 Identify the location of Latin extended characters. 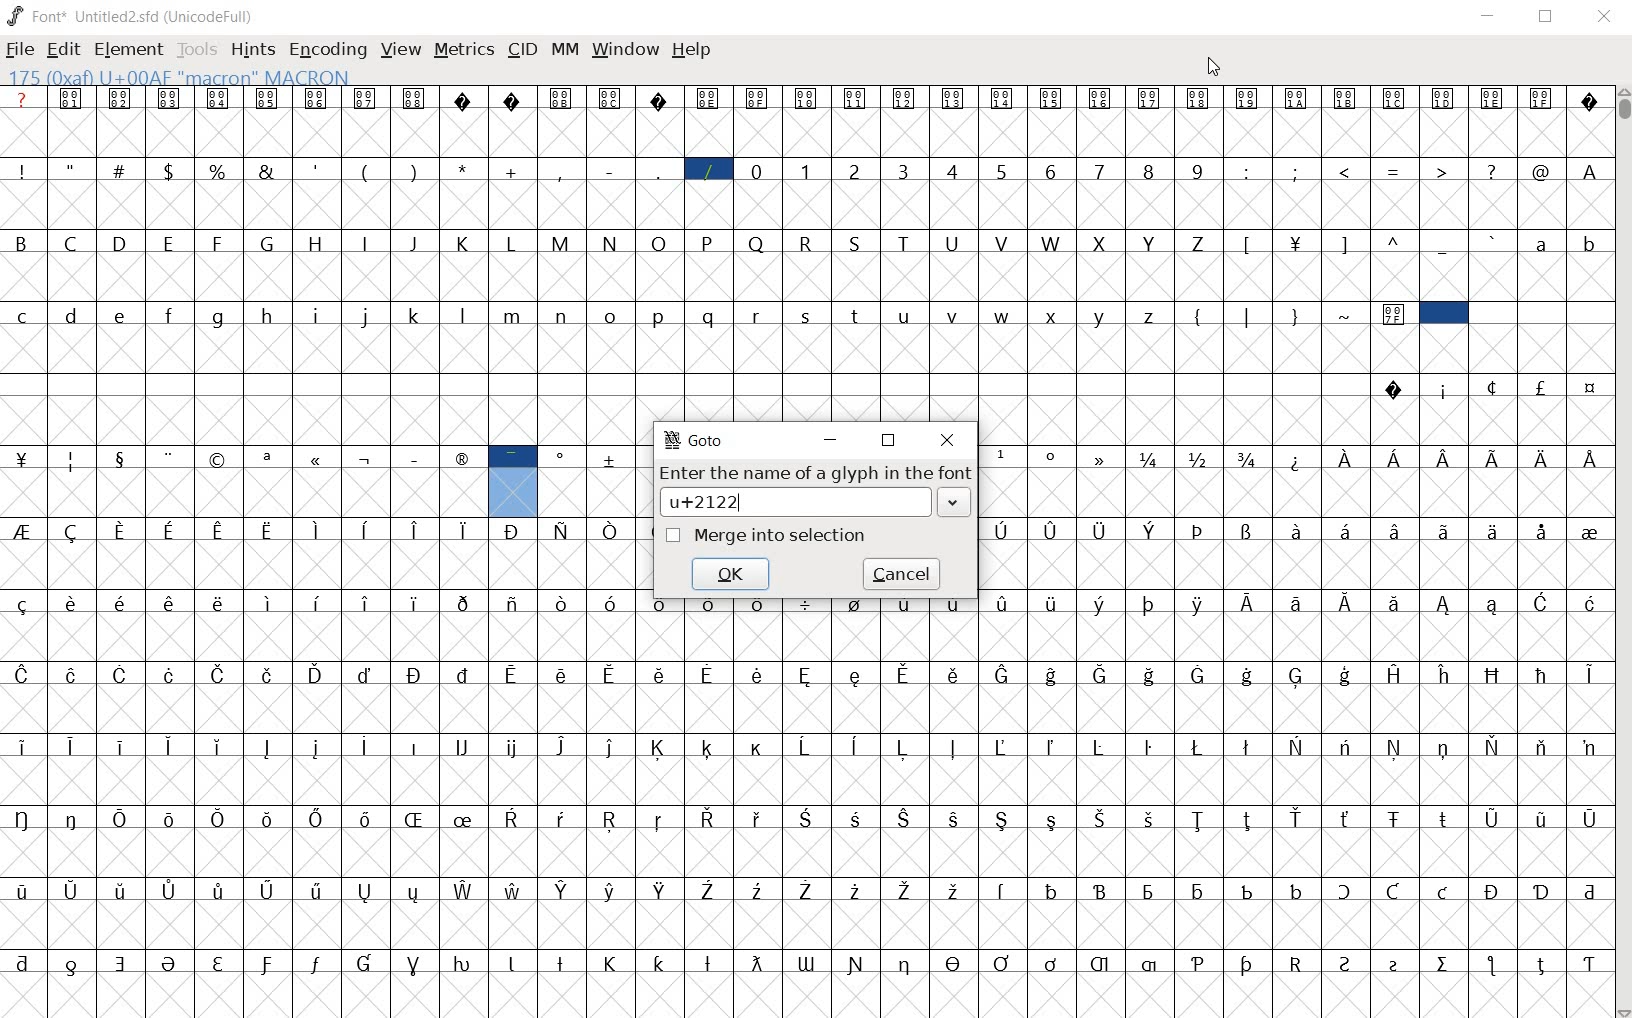
(1439, 553).